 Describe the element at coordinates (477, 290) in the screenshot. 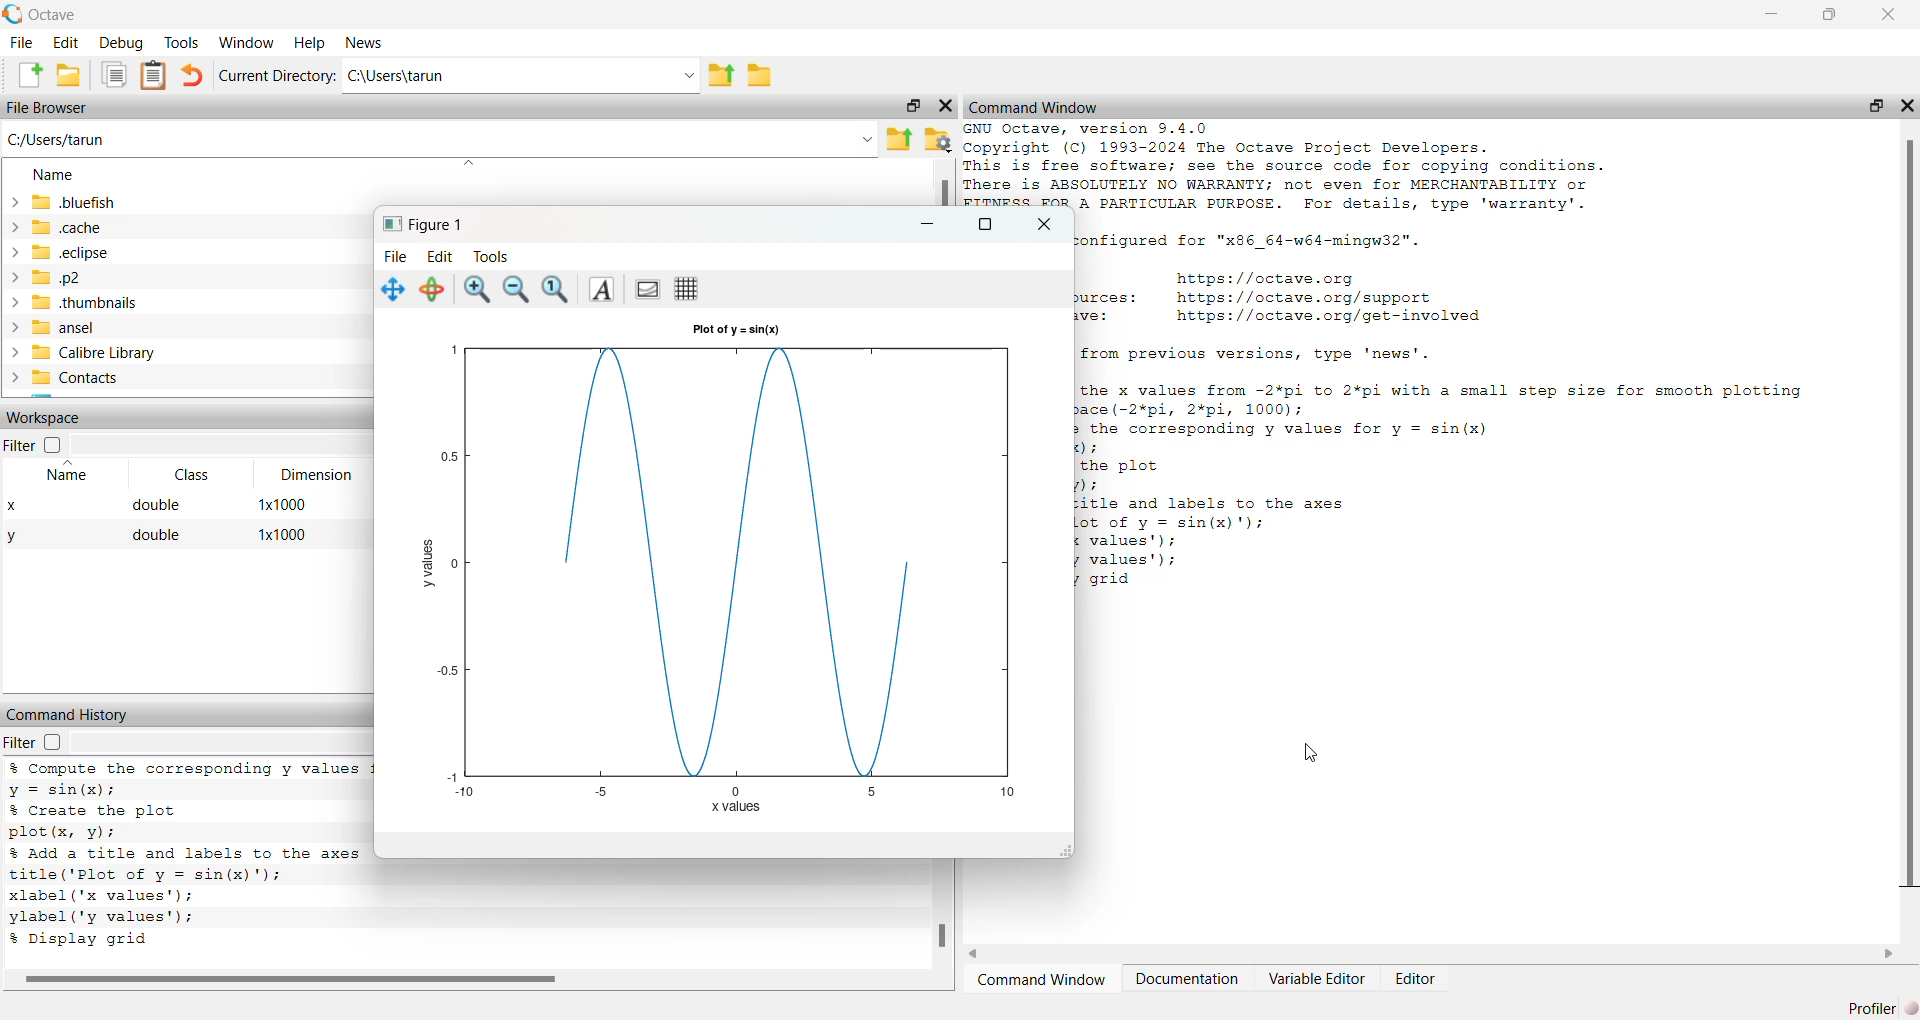

I see `zoom in` at that location.